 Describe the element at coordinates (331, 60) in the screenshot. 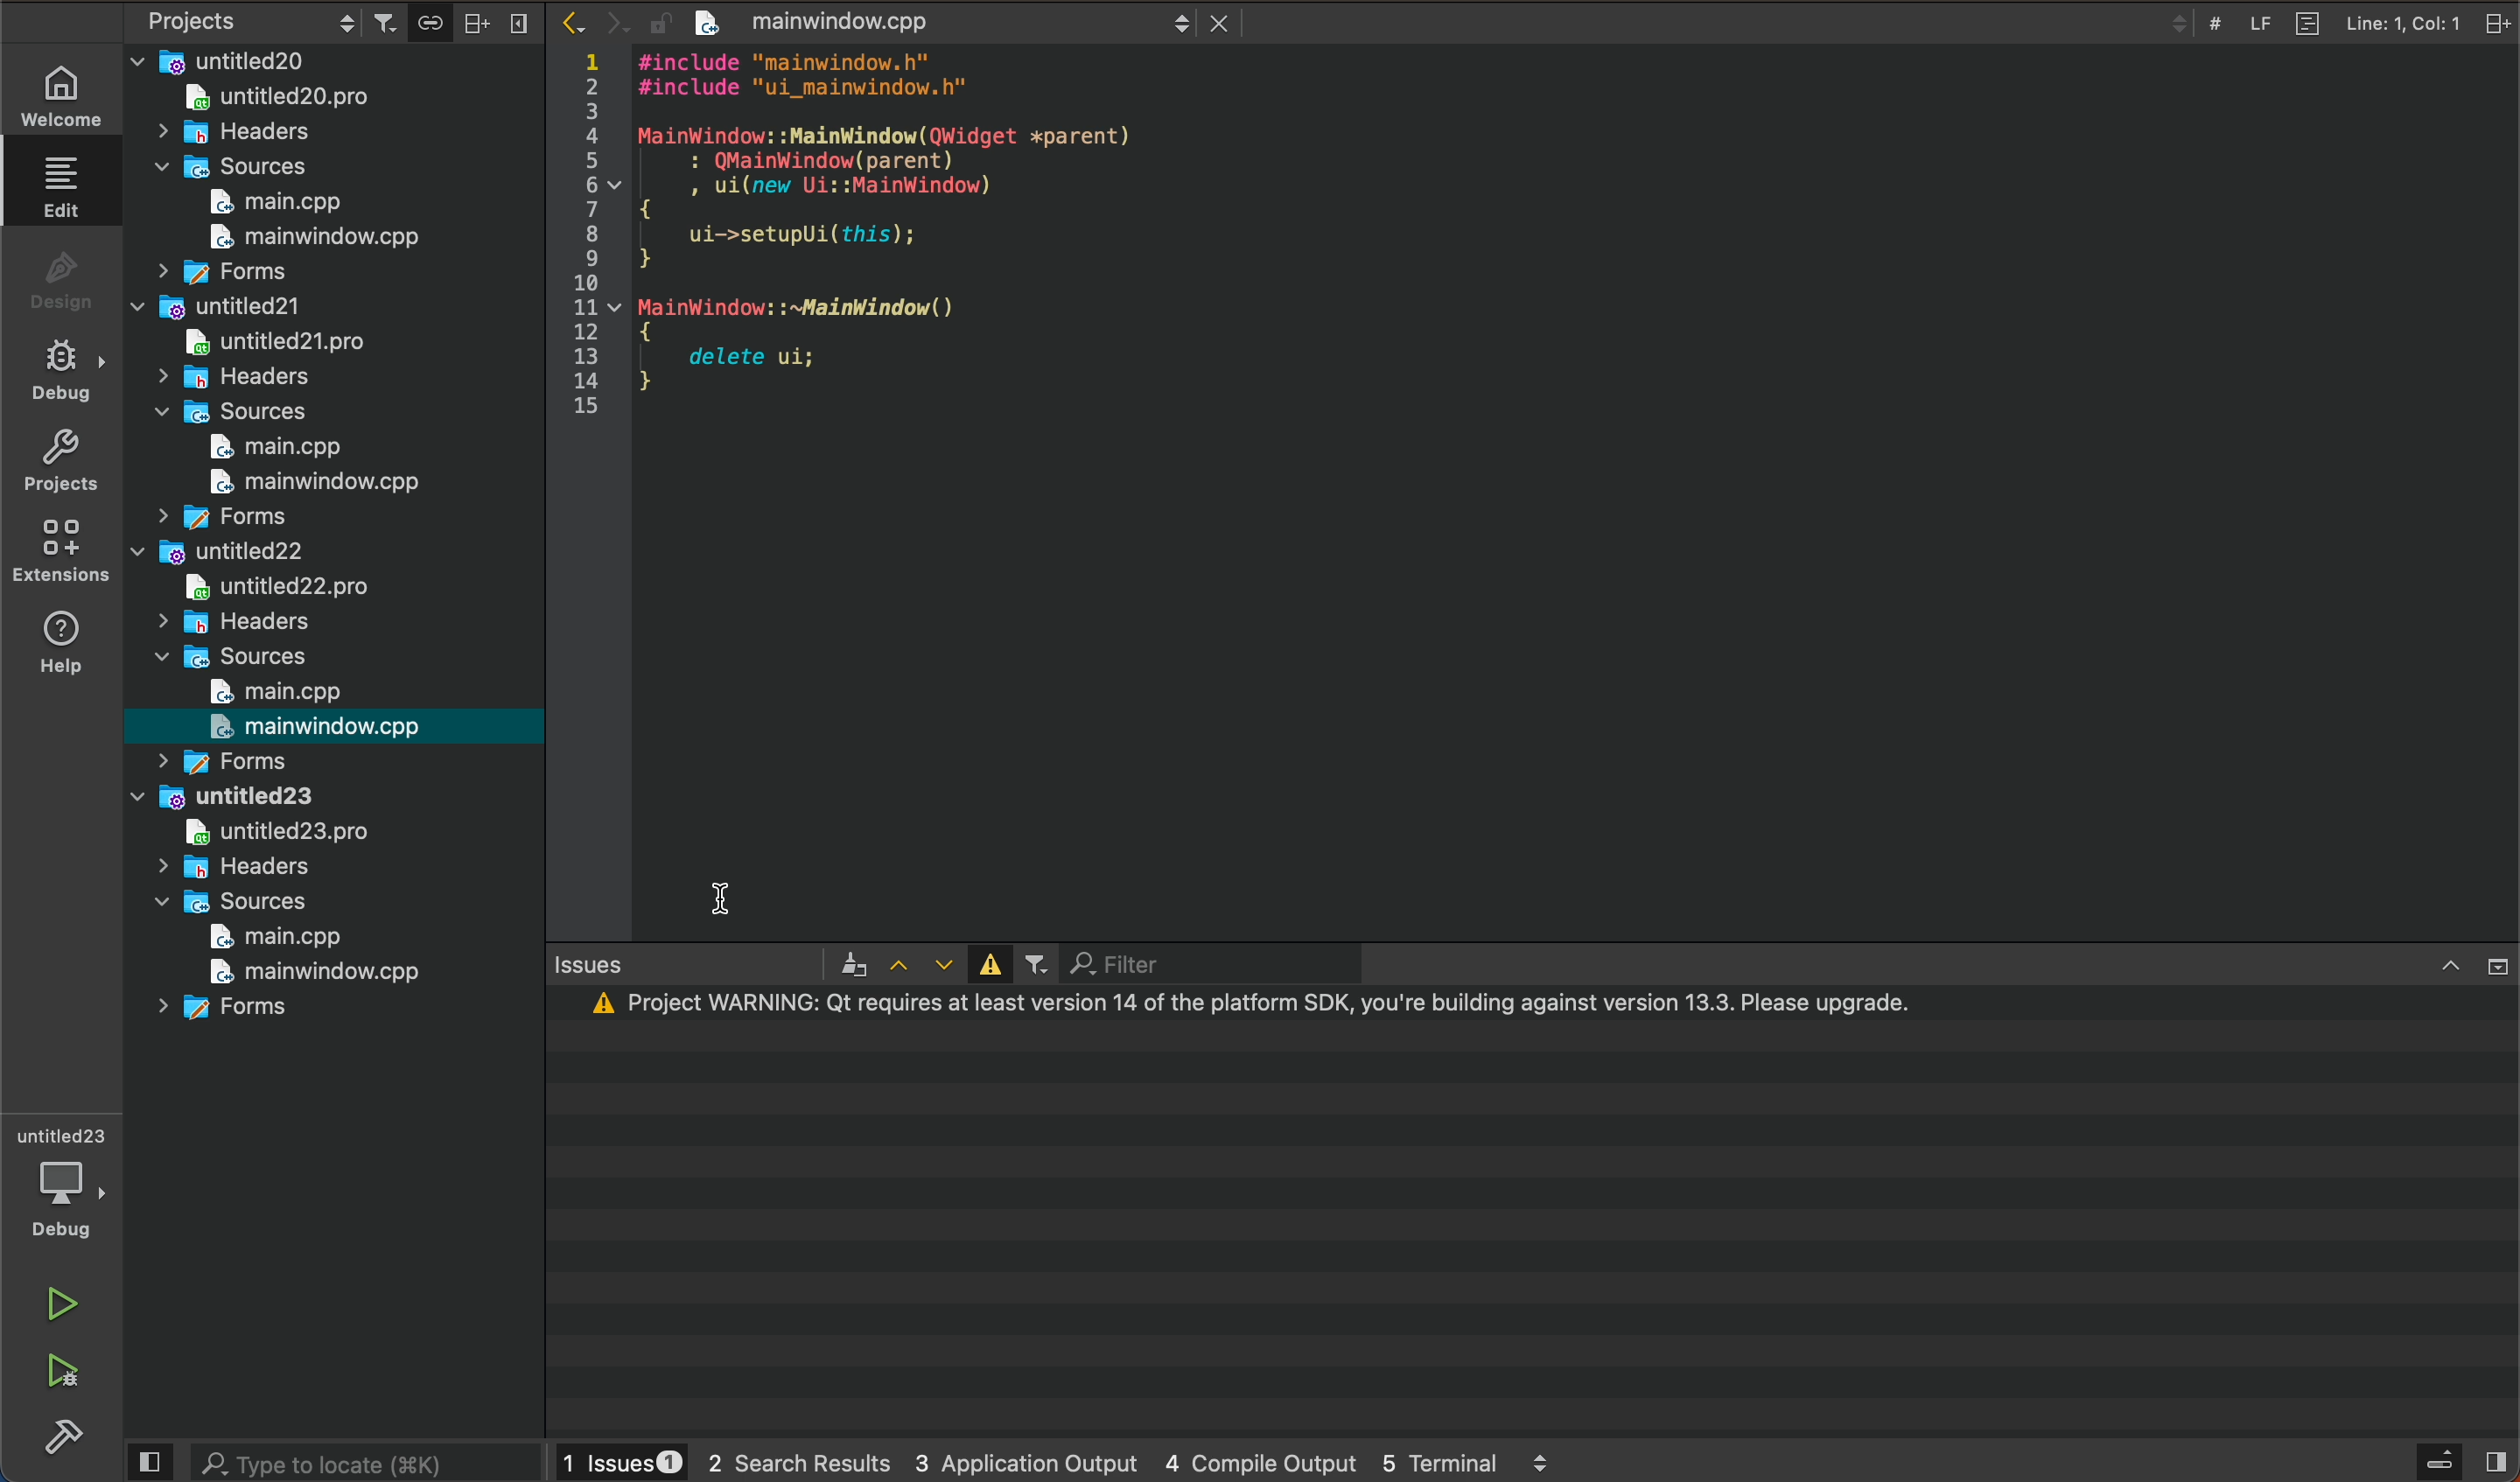

I see `files and folders` at that location.